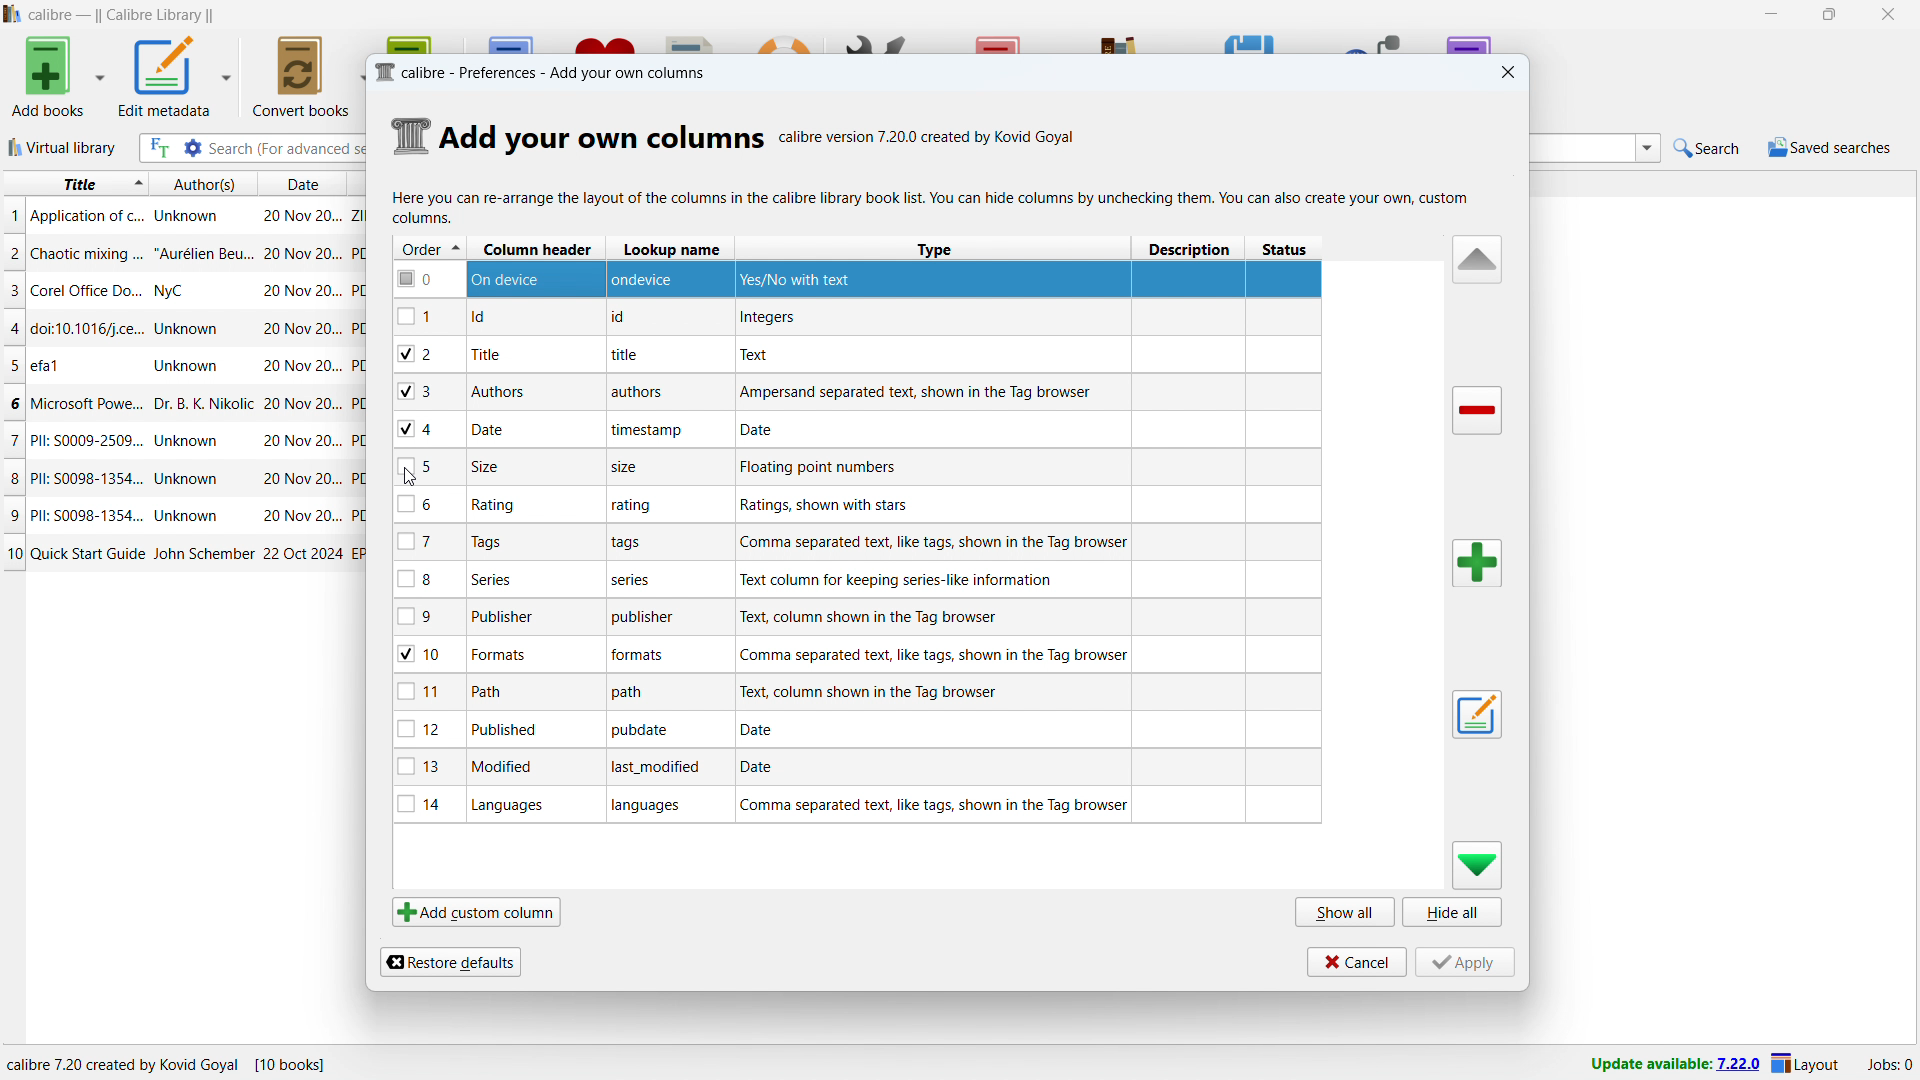 The height and width of the screenshot is (1080, 1920). What do you see at coordinates (764, 768) in the screenshot?
I see `Date` at bounding box center [764, 768].